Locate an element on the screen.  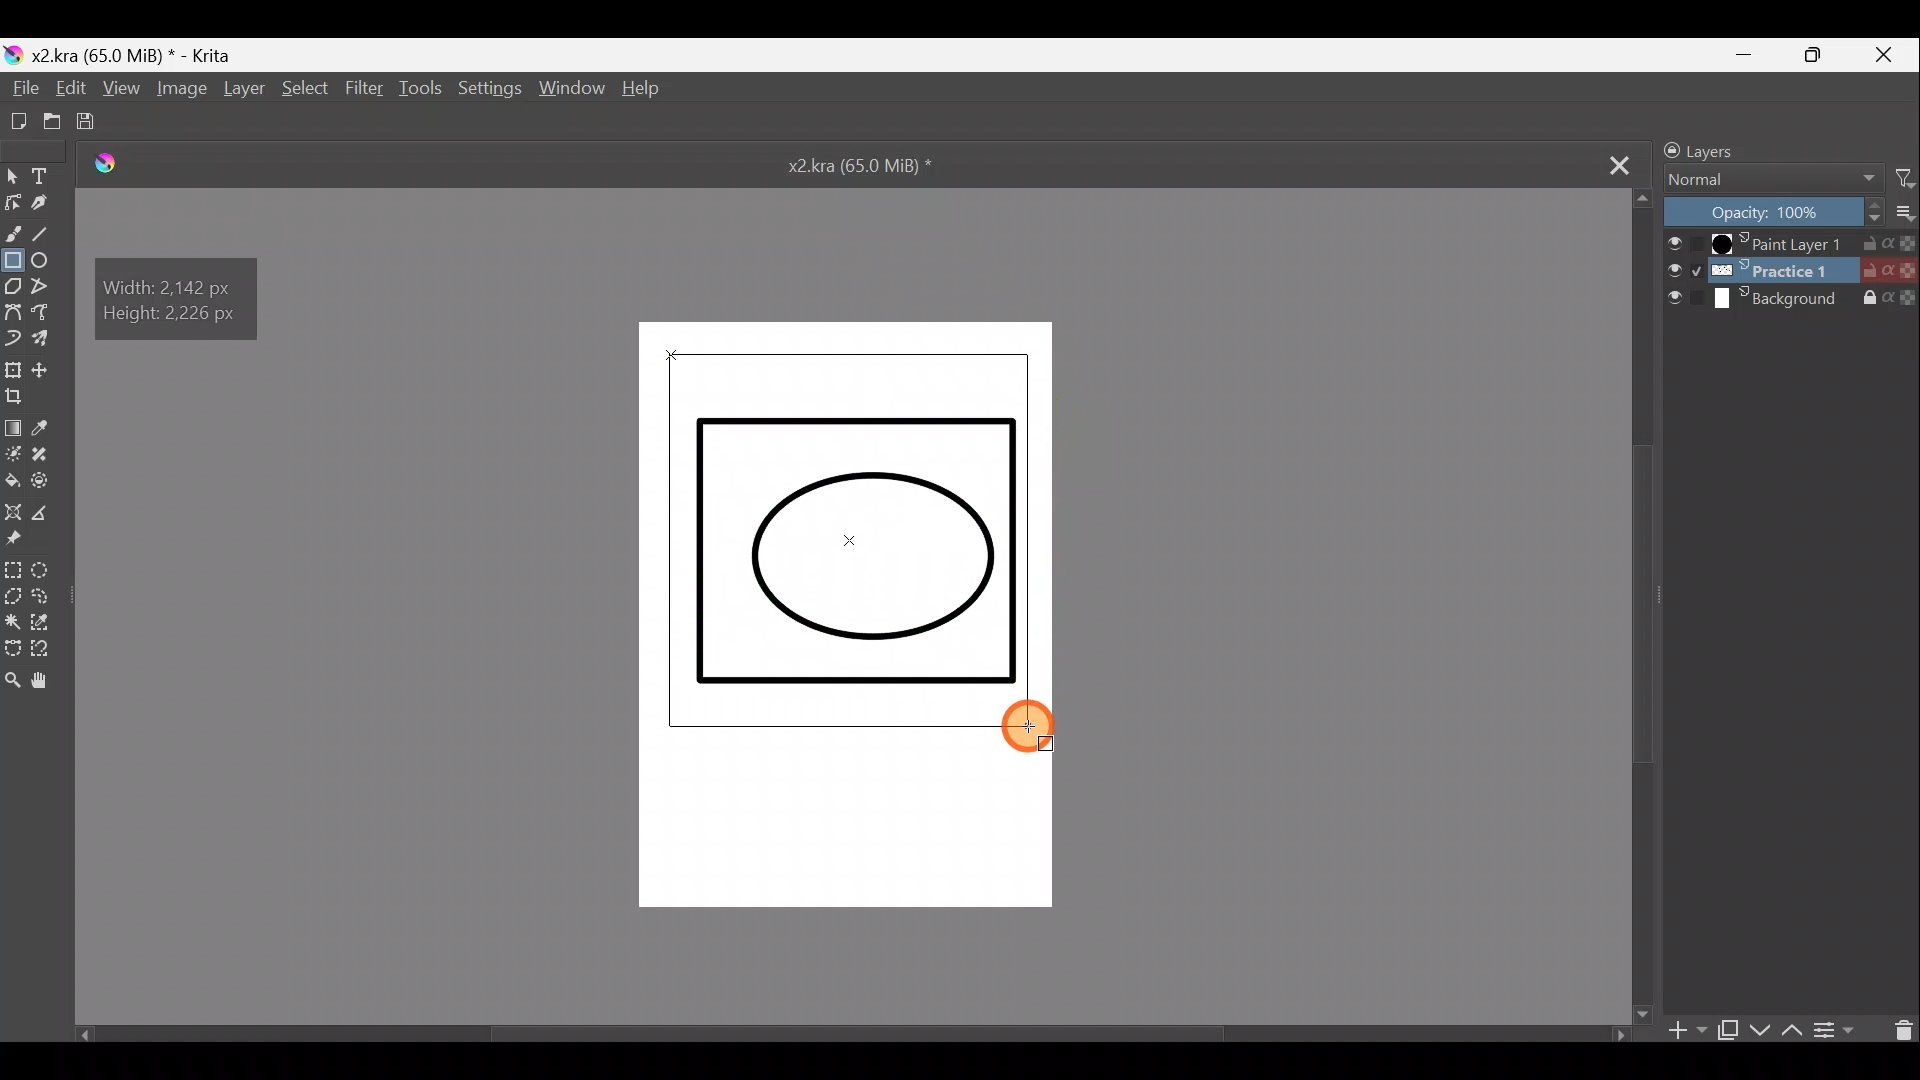
Elliptical selection tool is located at coordinates (51, 572).